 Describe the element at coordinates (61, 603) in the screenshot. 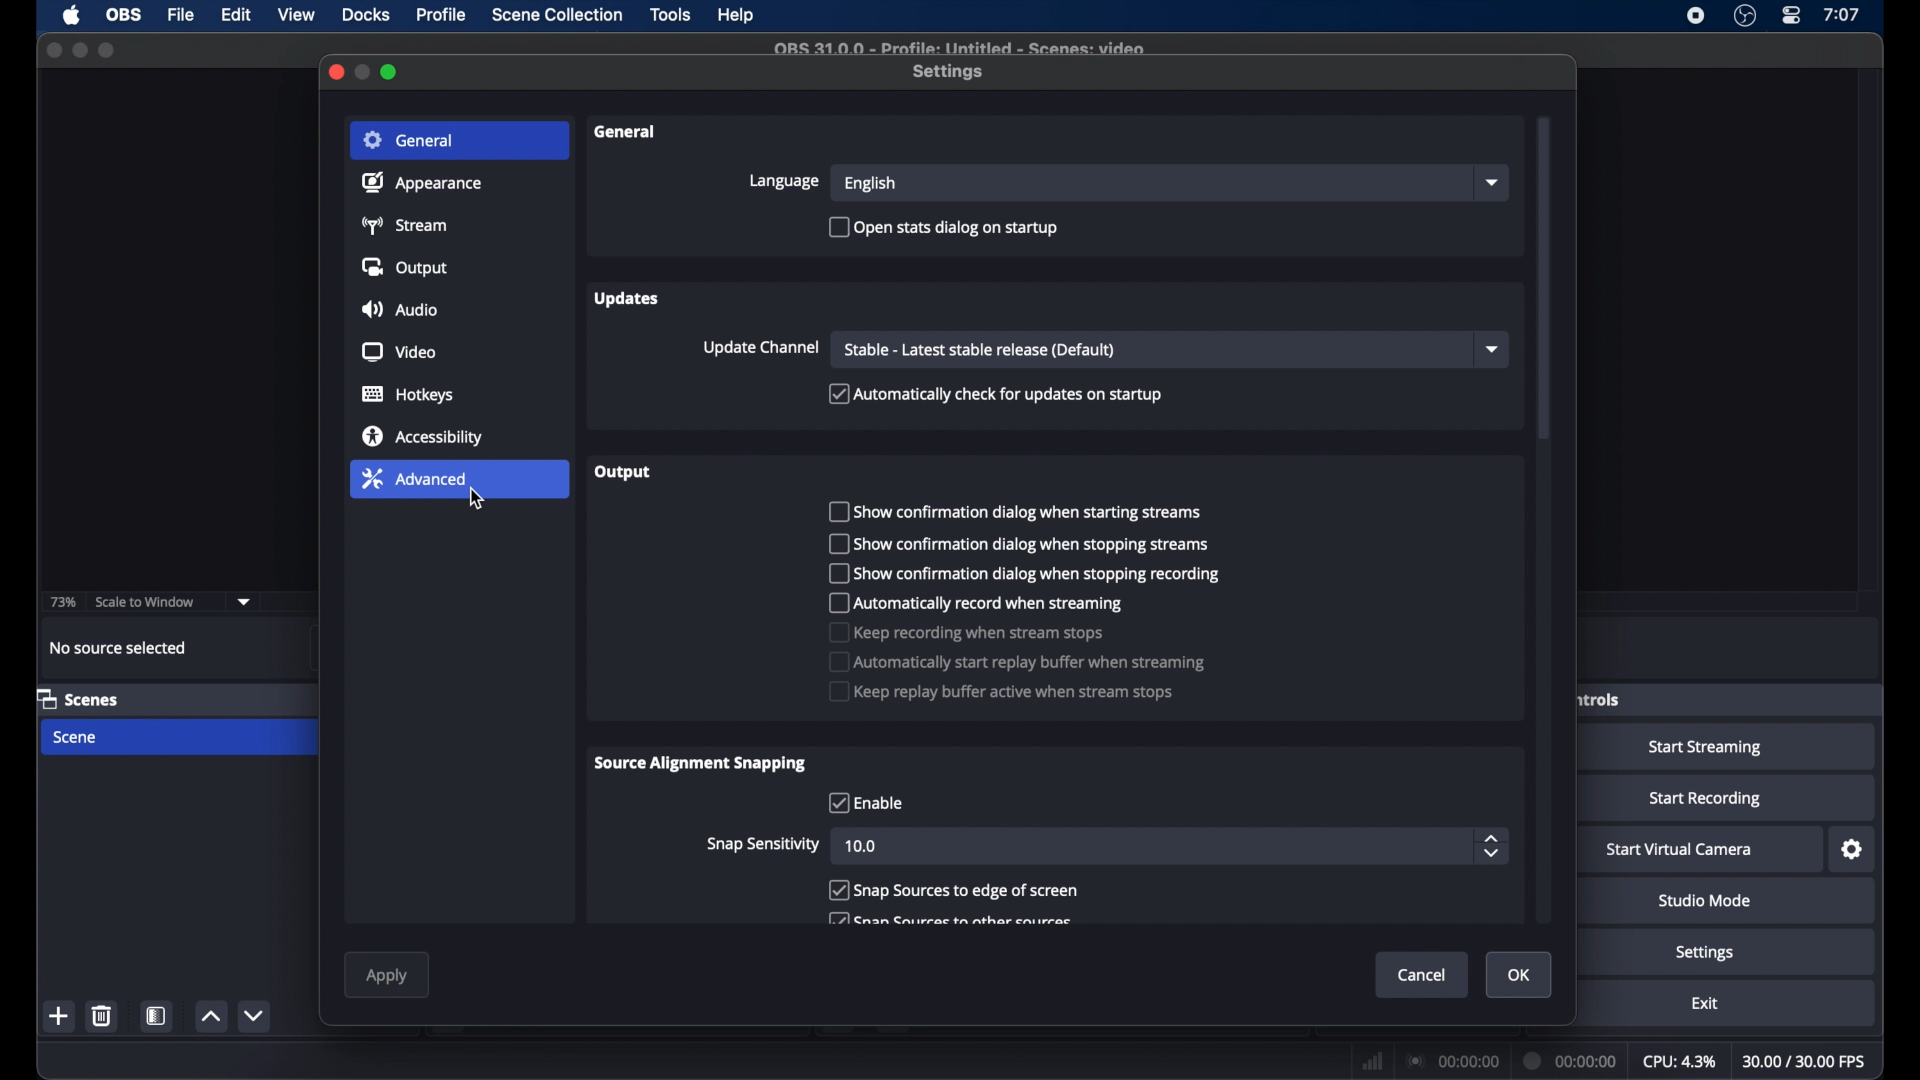

I see `73%` at that location.